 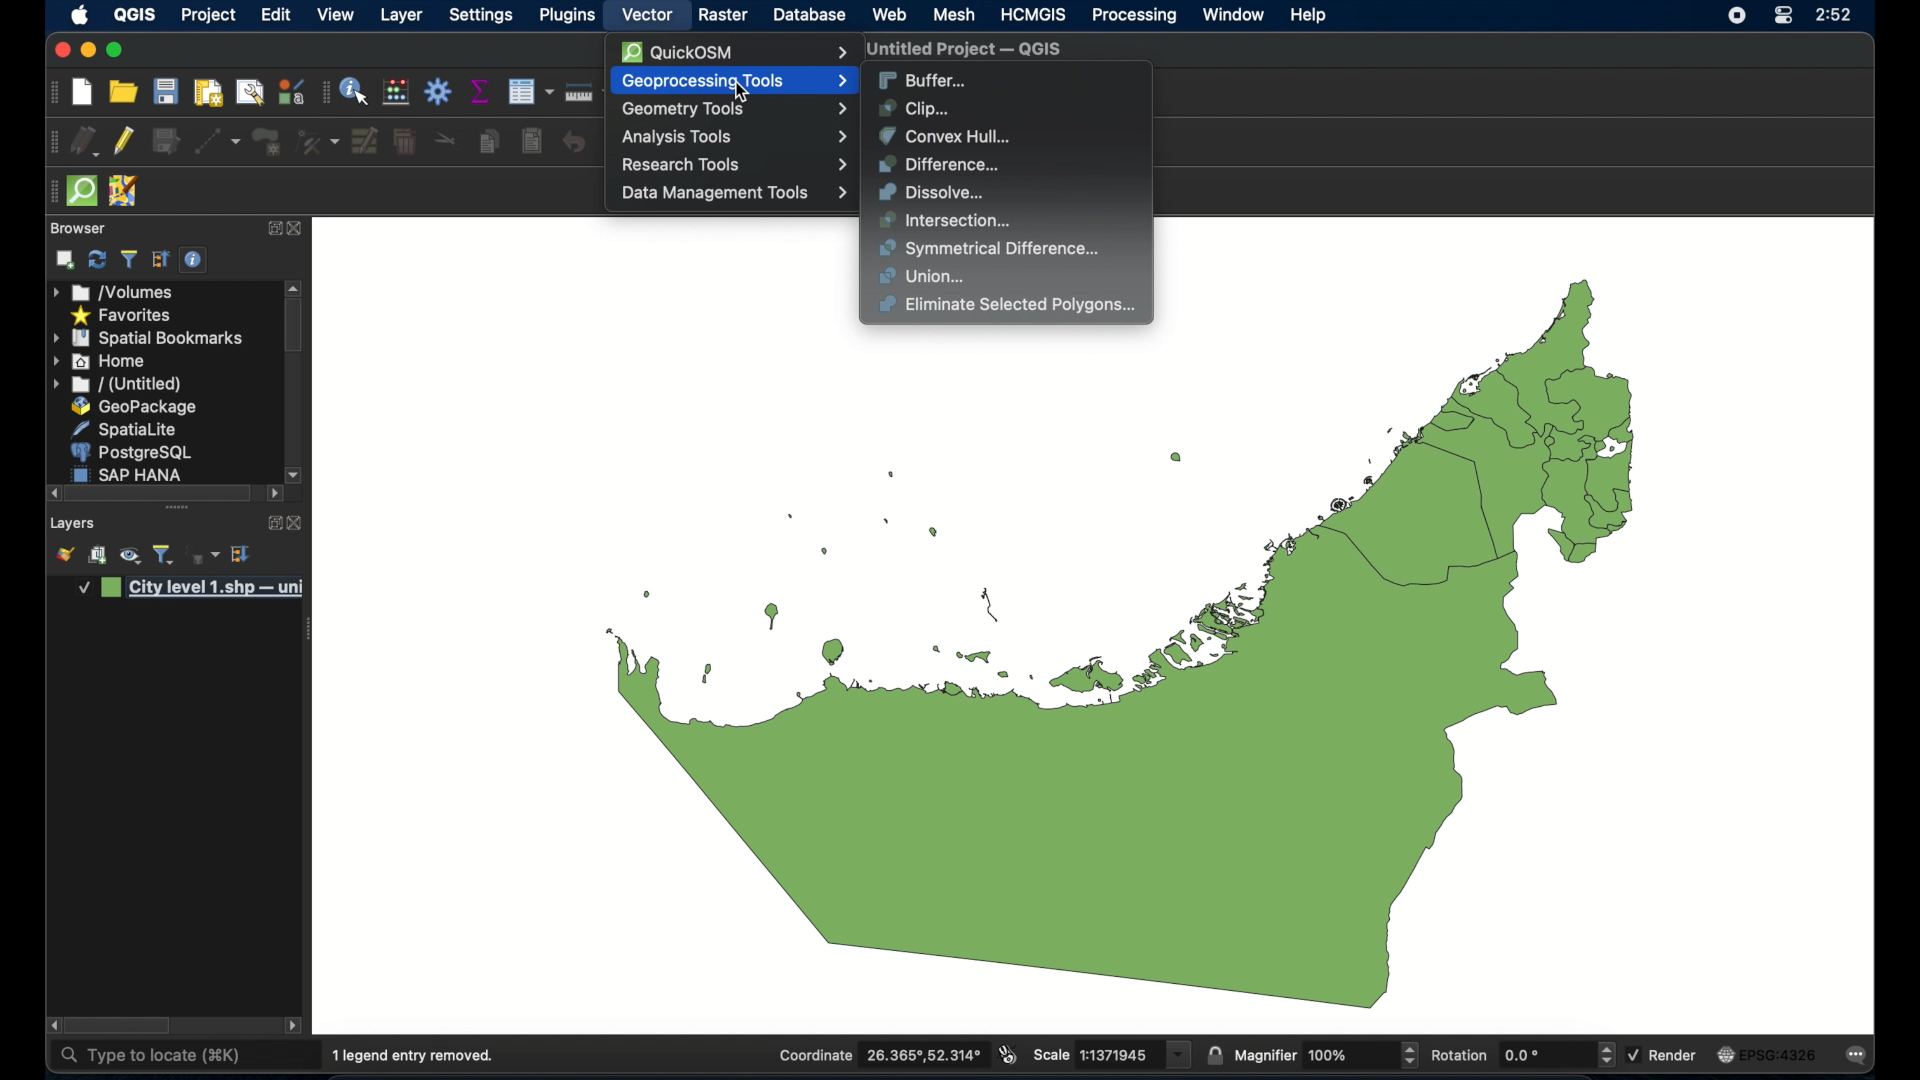 What do you see at coordinates (272, 226) in the screenshot?
I see `expand` at bounding box center [272, 226].